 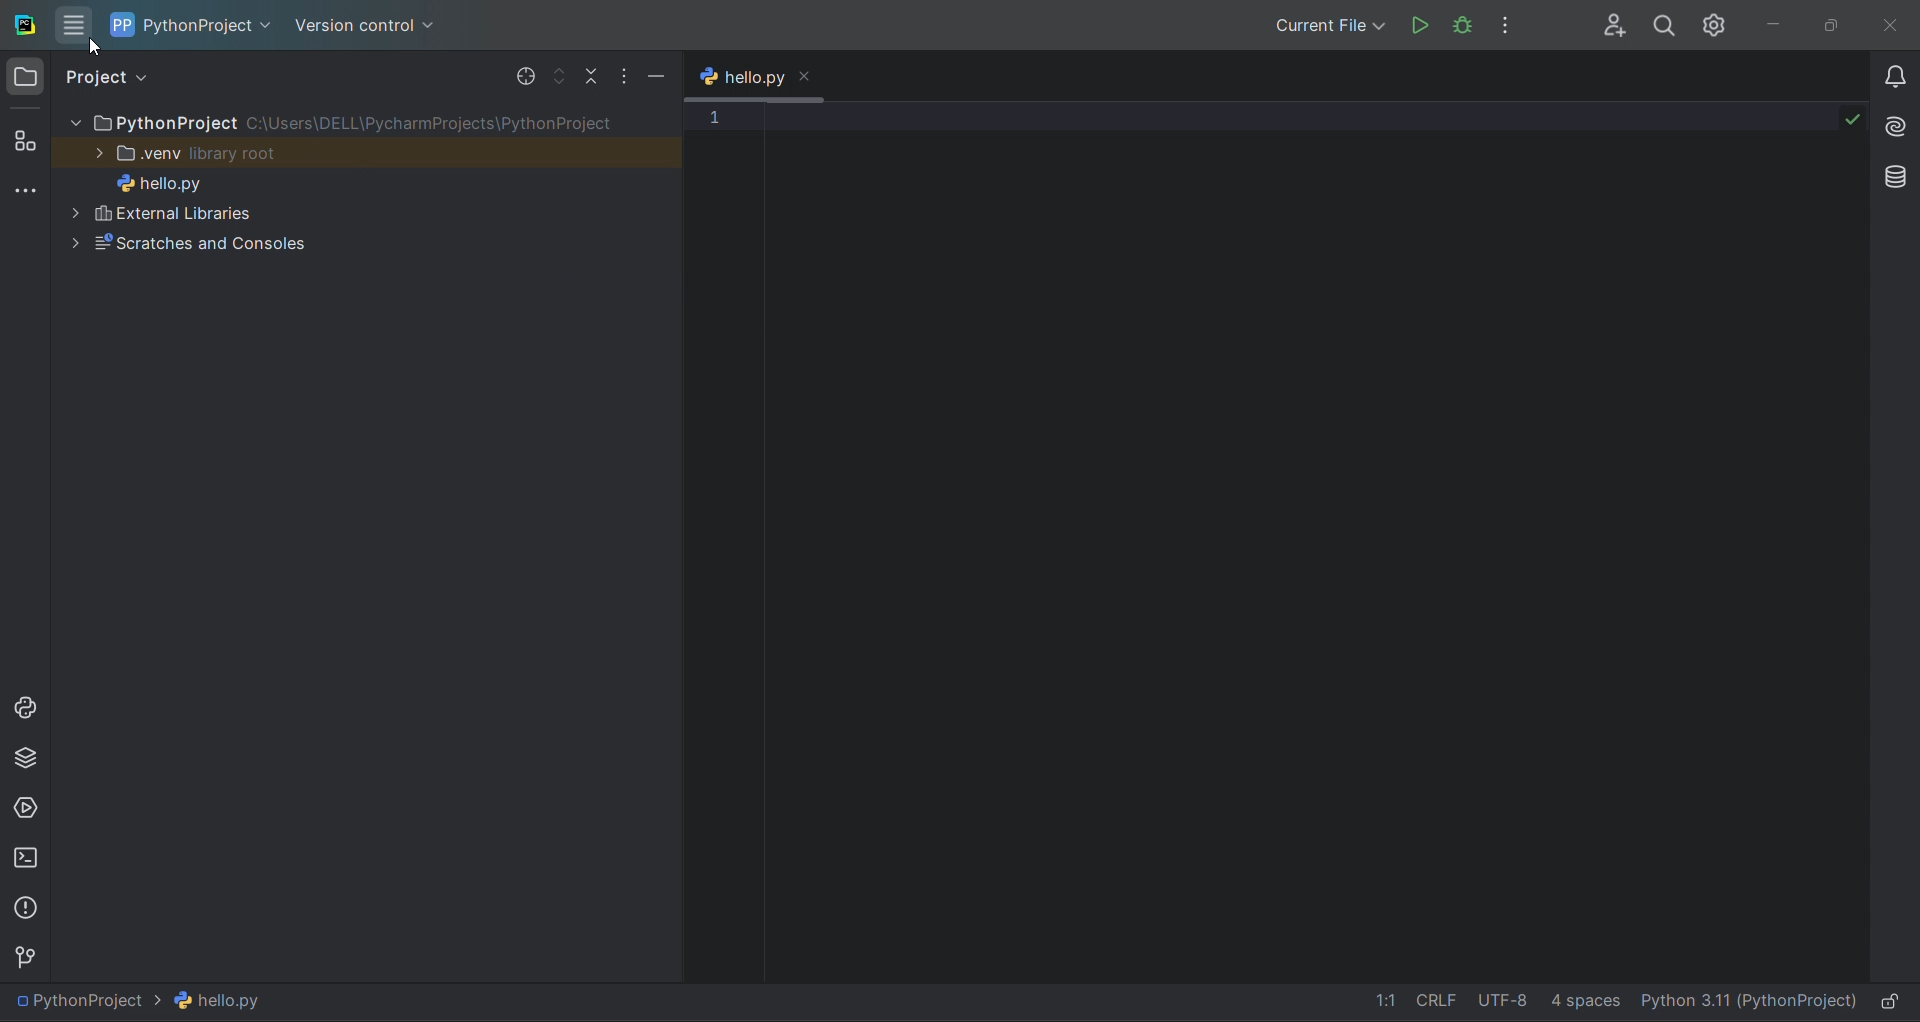 I want to click on select file, so click(x=523, y=75).